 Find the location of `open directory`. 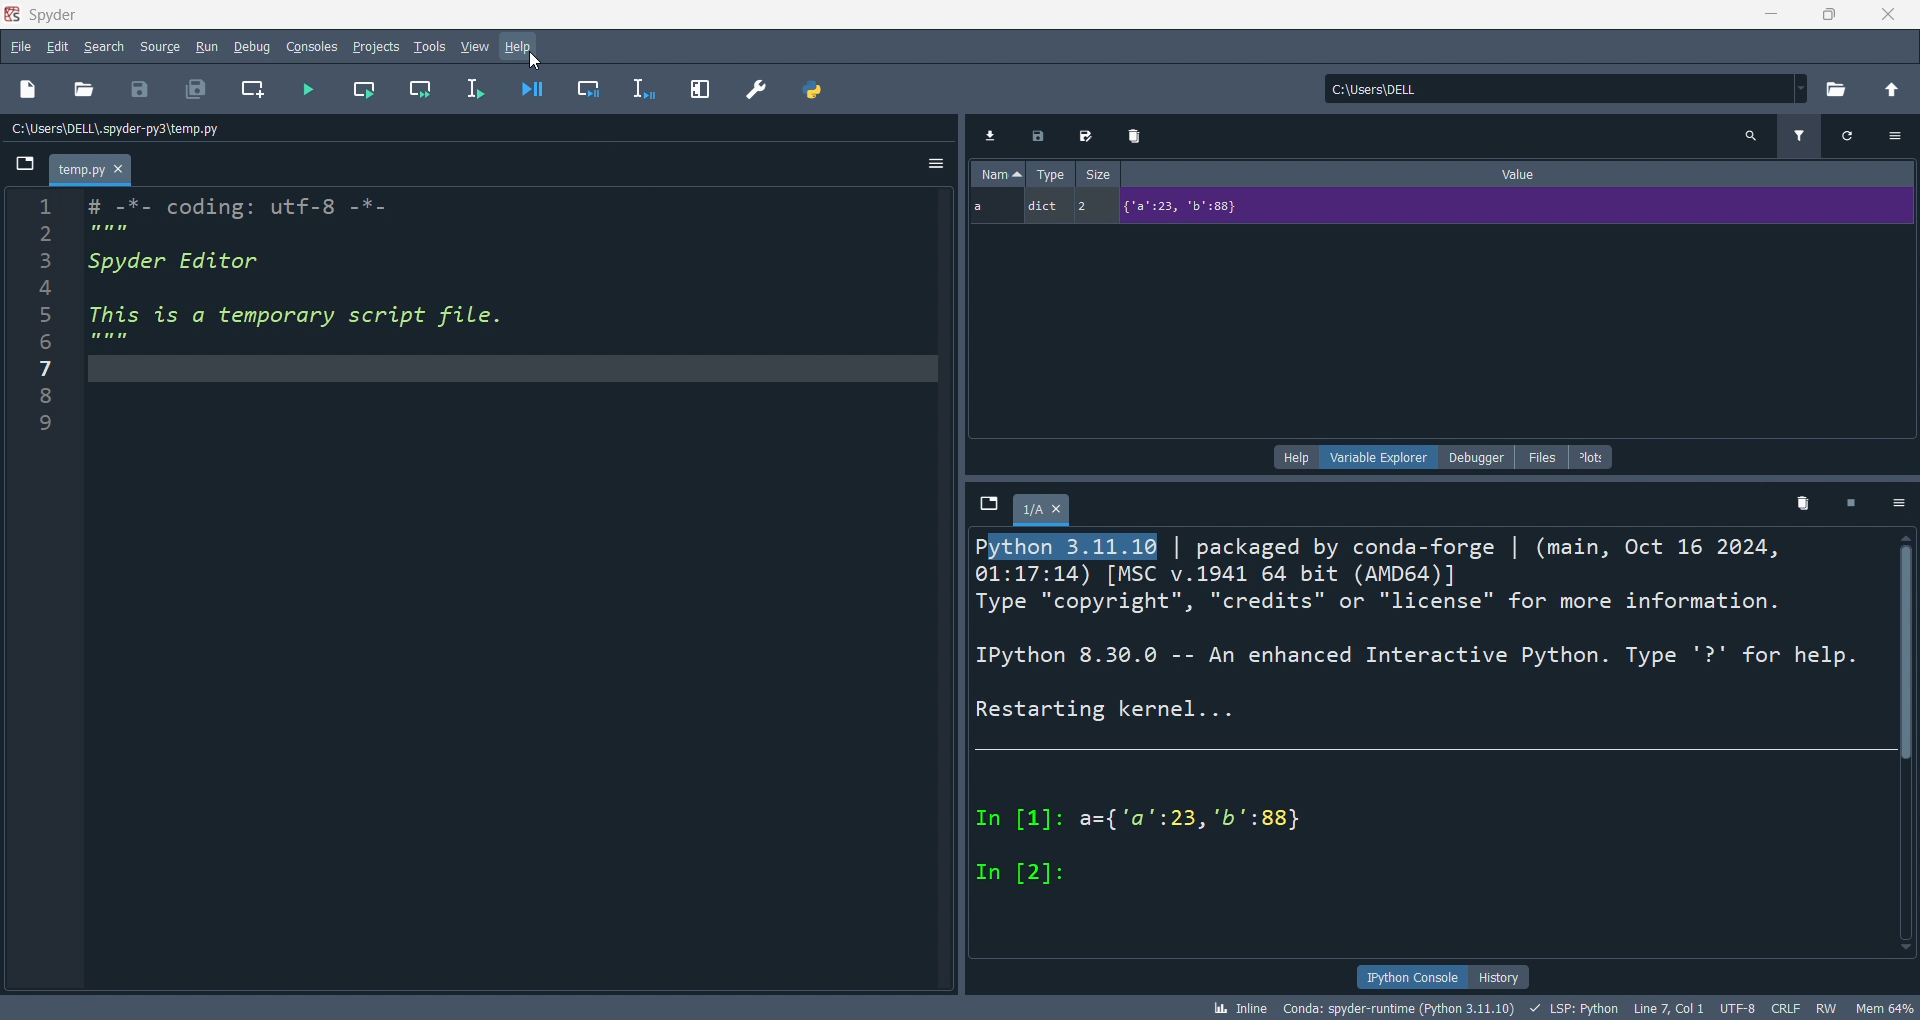

open directory is located at coordinates (1839, 87).